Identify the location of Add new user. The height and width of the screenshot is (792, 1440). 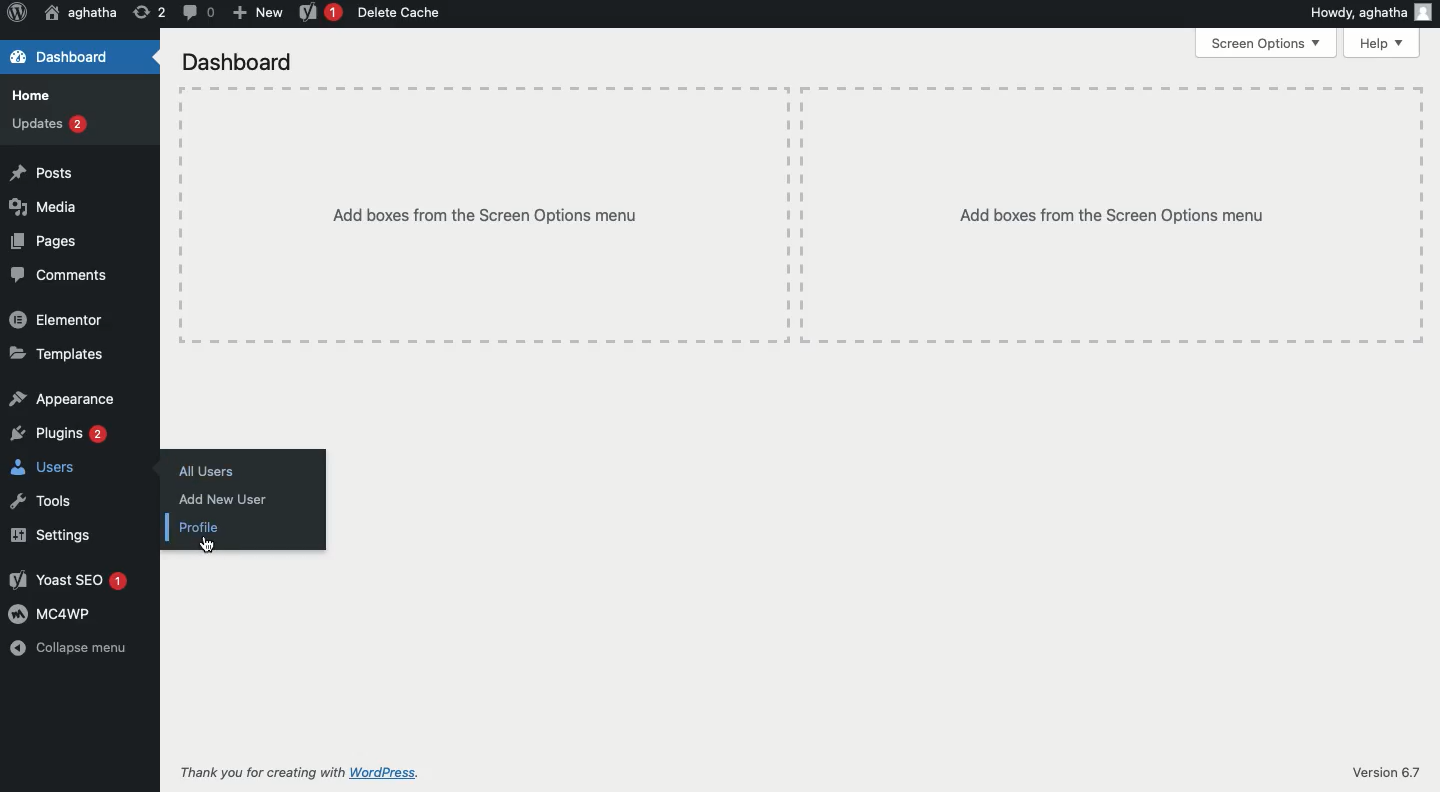
(219, 500).